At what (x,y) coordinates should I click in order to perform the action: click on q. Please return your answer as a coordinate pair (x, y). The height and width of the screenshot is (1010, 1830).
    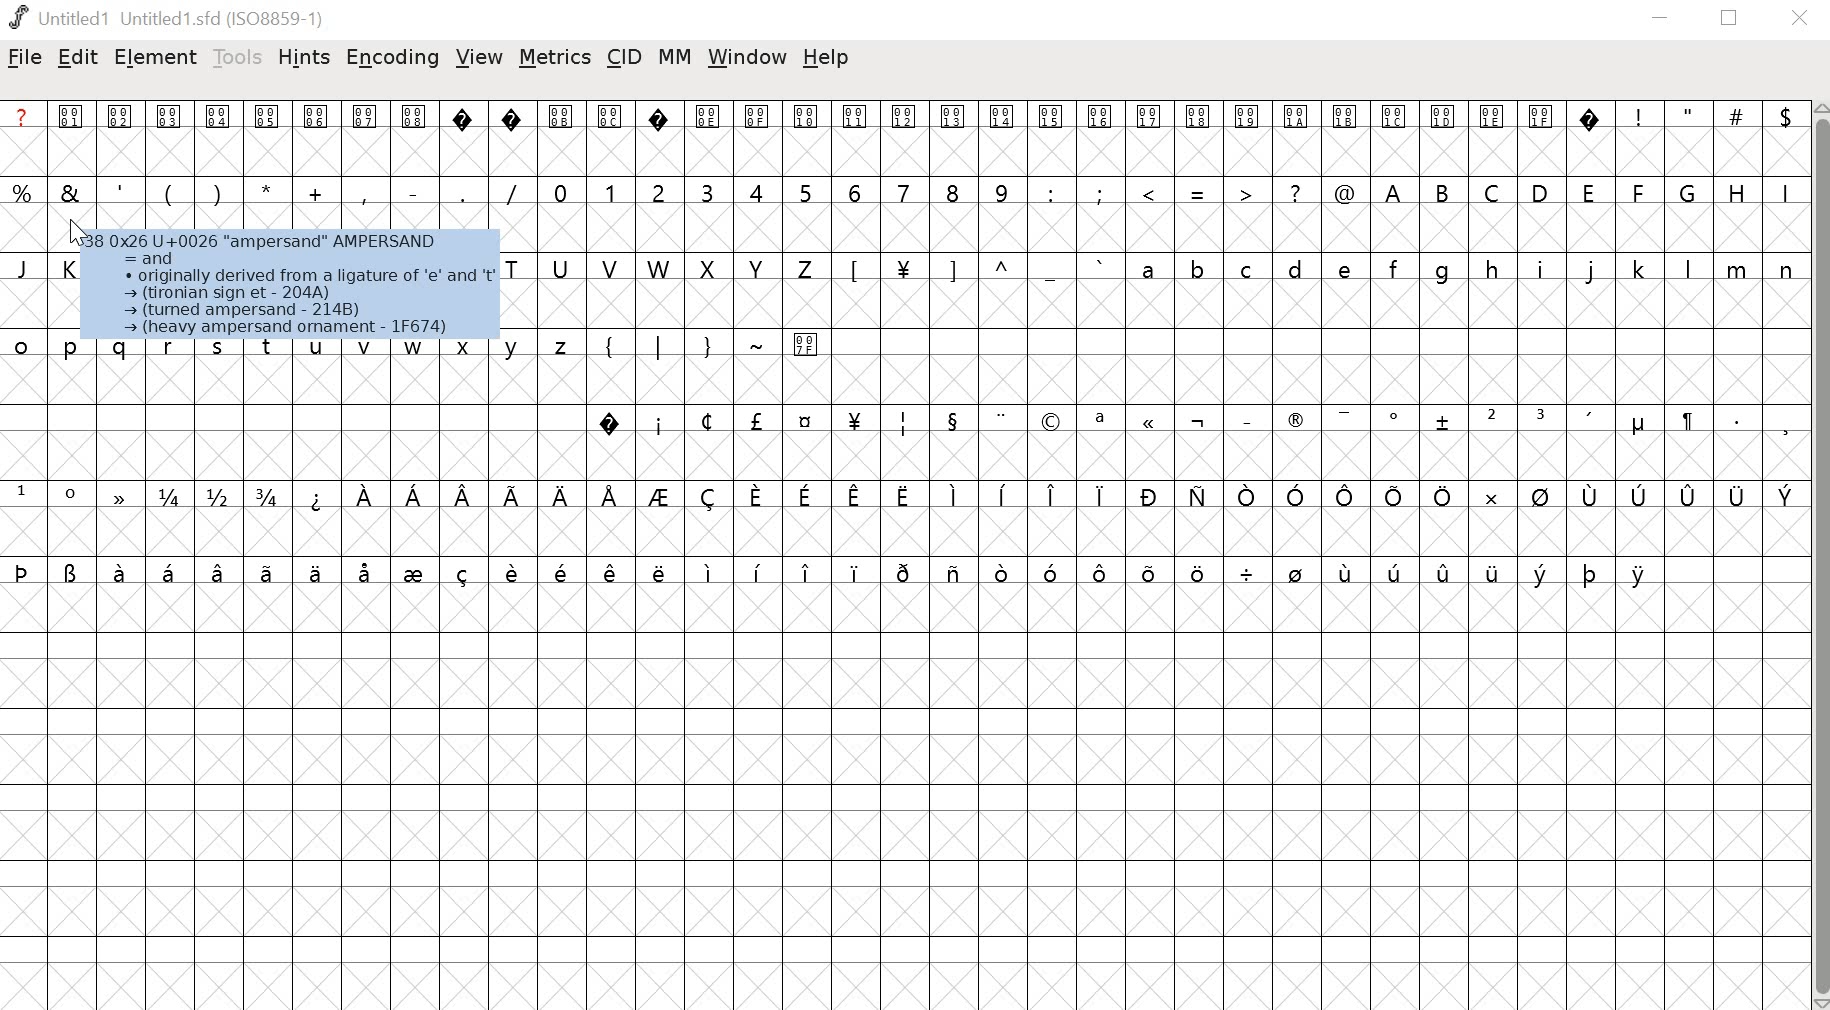
    Looking at the image, I should click on (124, 348).